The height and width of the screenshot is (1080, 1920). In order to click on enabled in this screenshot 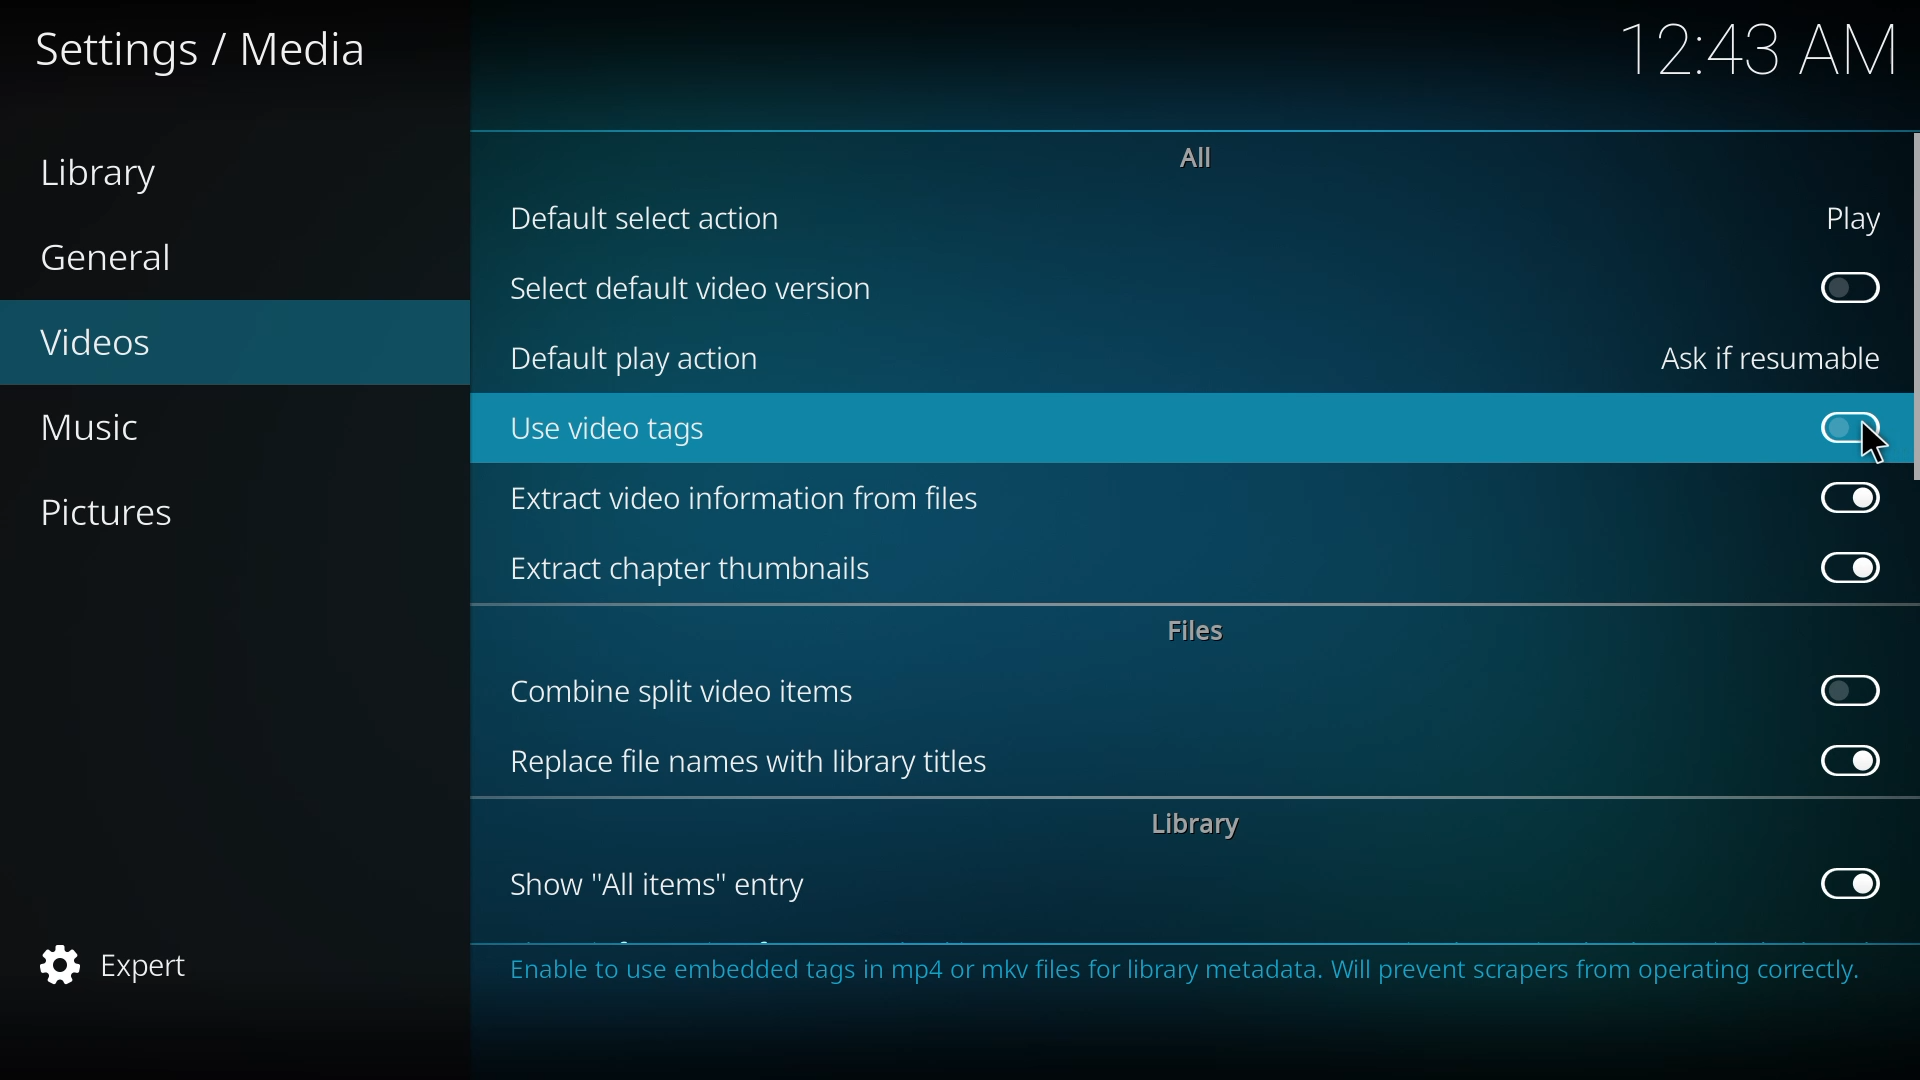, I will do `click(1854, 498)`.